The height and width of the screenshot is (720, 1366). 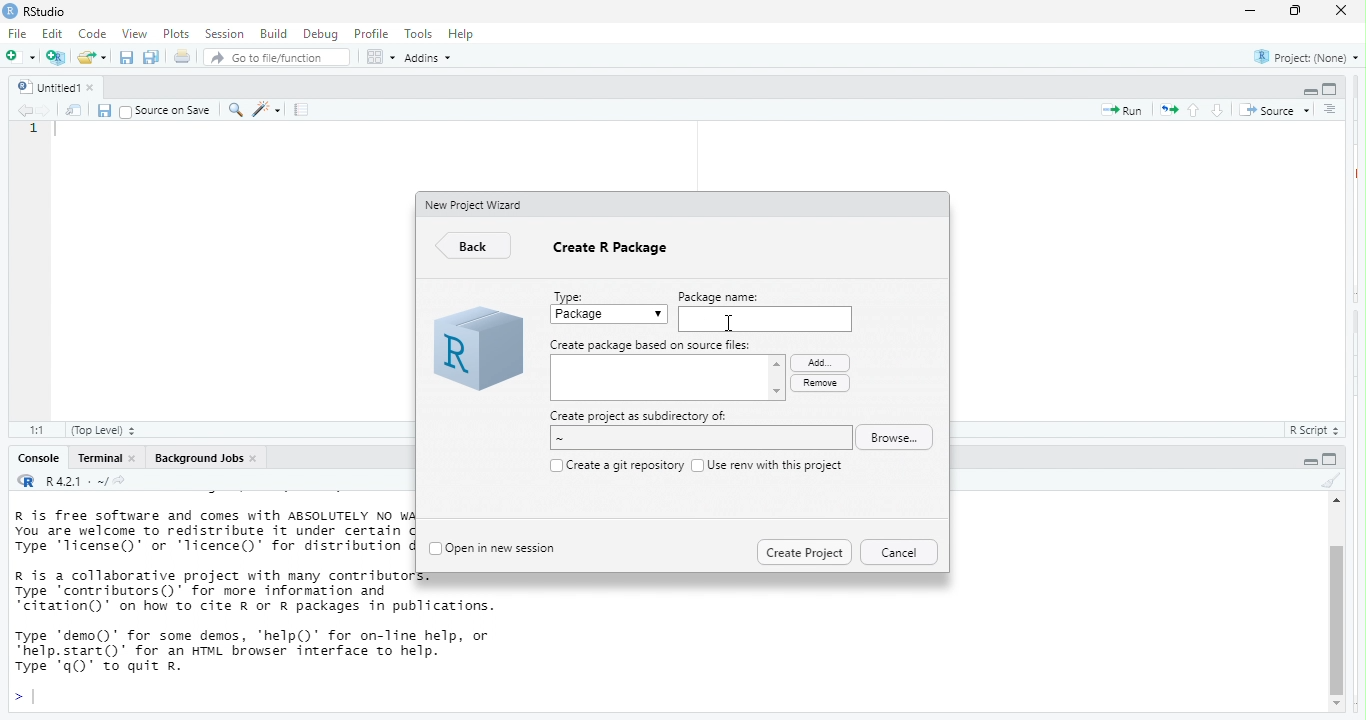 I want to click on hide console, so click(x=1332, y=459).